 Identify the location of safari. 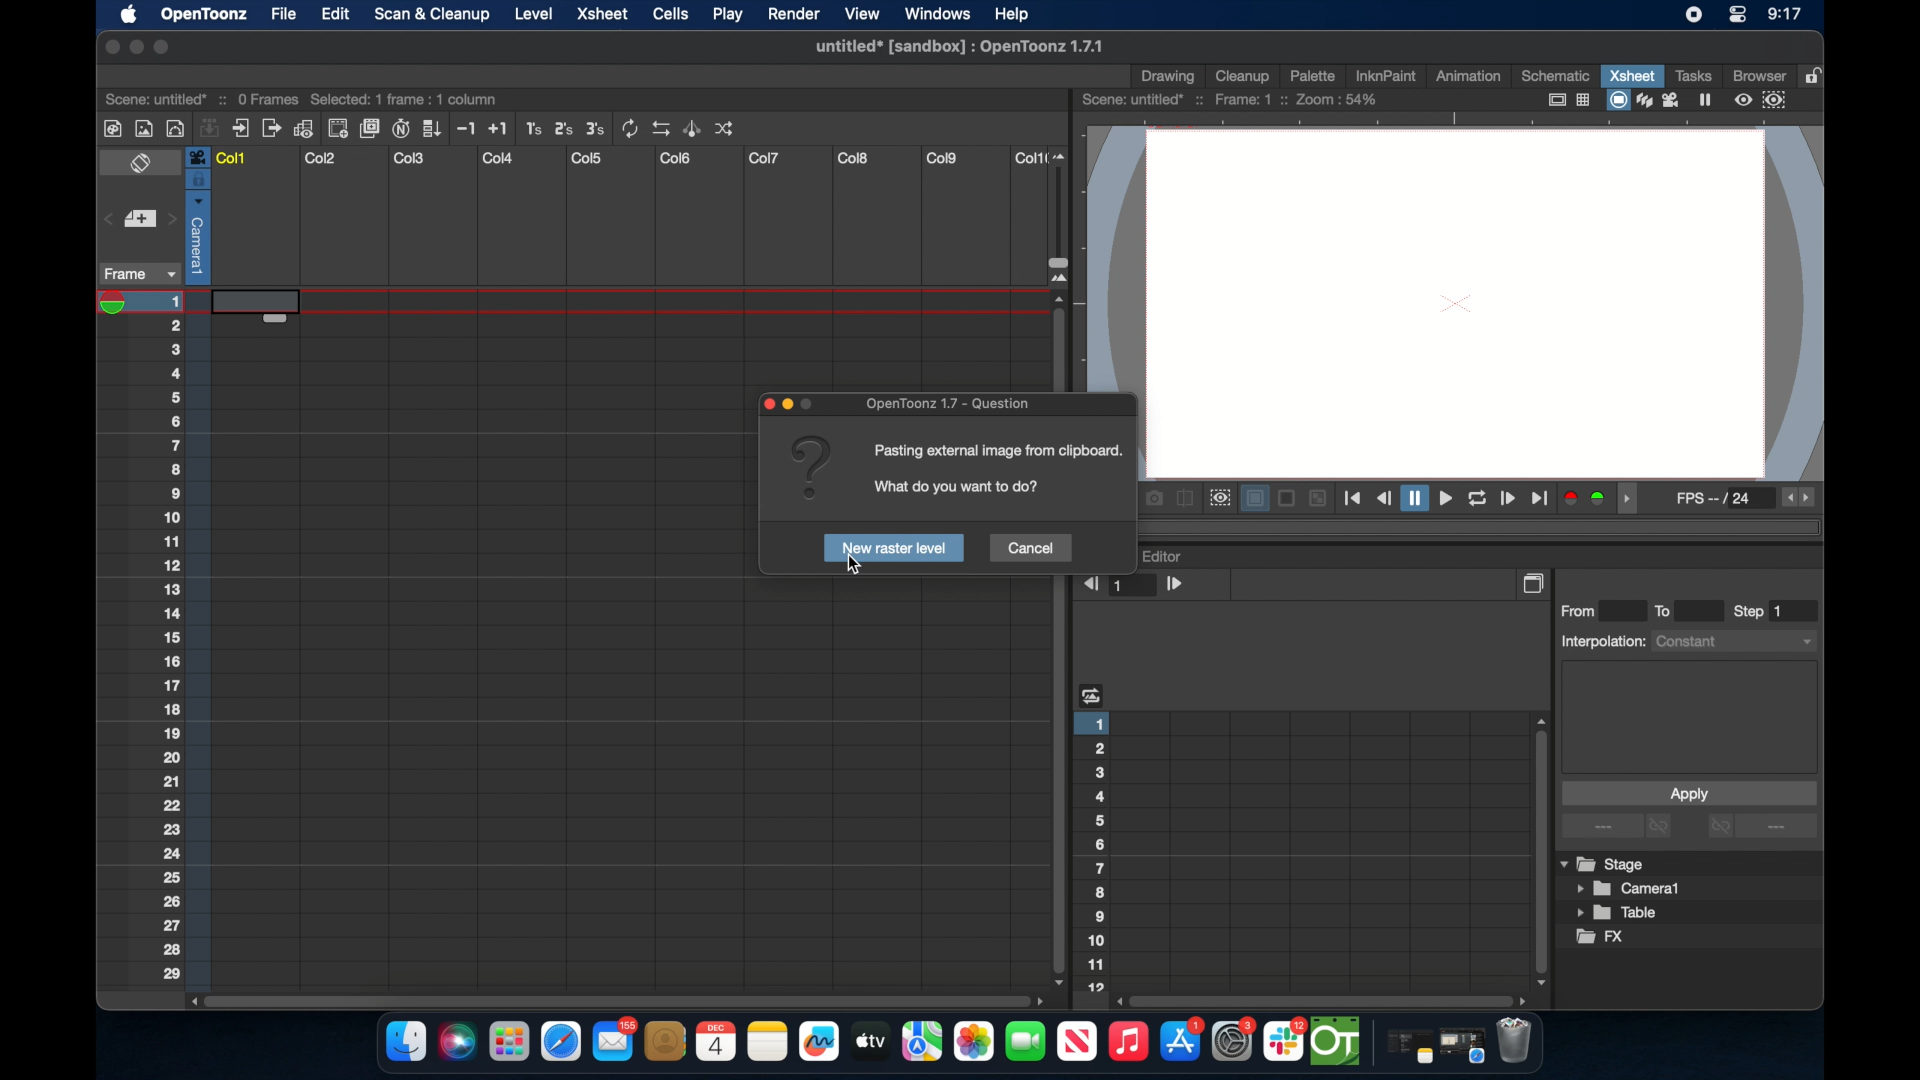
(562, 1042).